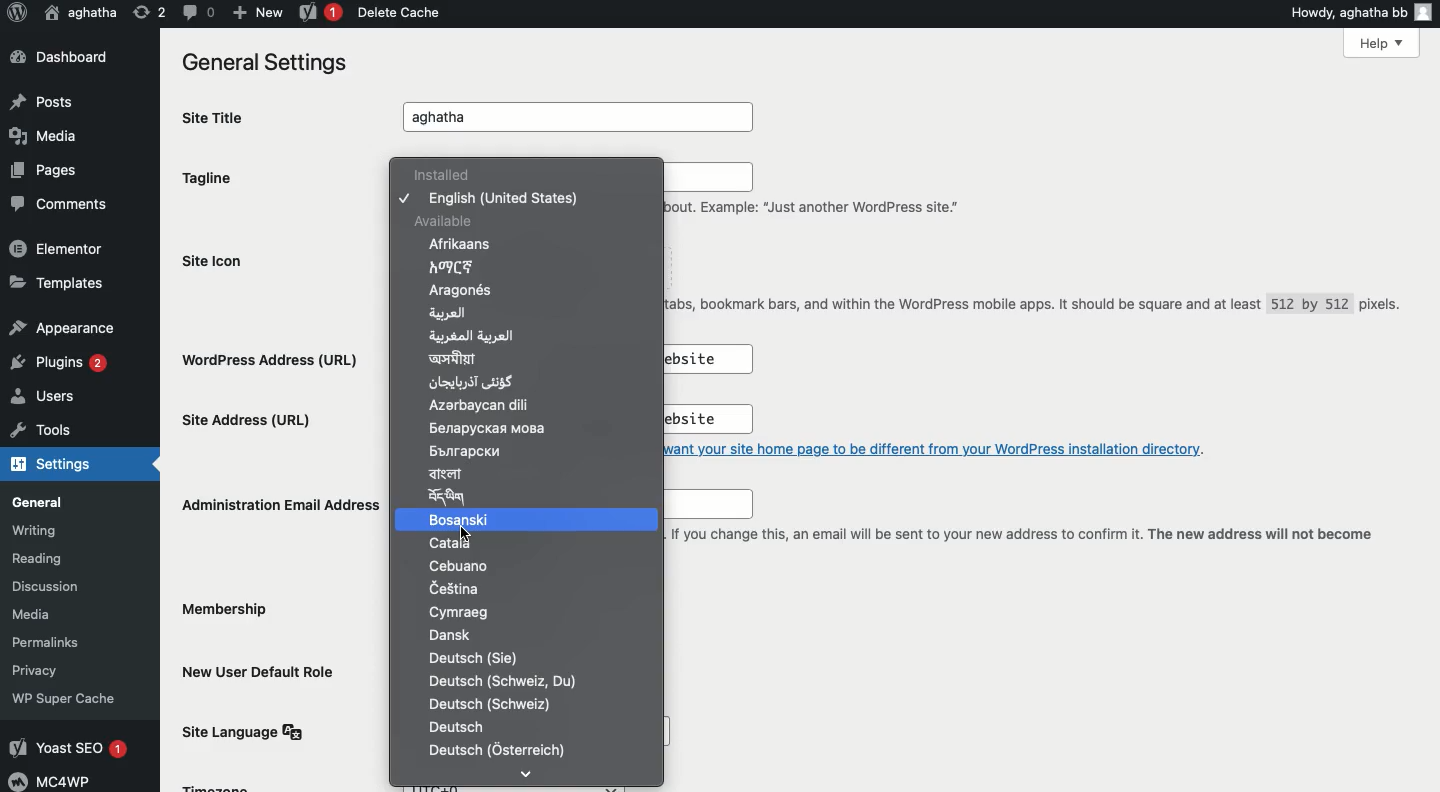 The image size is (1440, 792). Describe the element at coordinates (527, 771) in the screenshot. I see `More` at that location.